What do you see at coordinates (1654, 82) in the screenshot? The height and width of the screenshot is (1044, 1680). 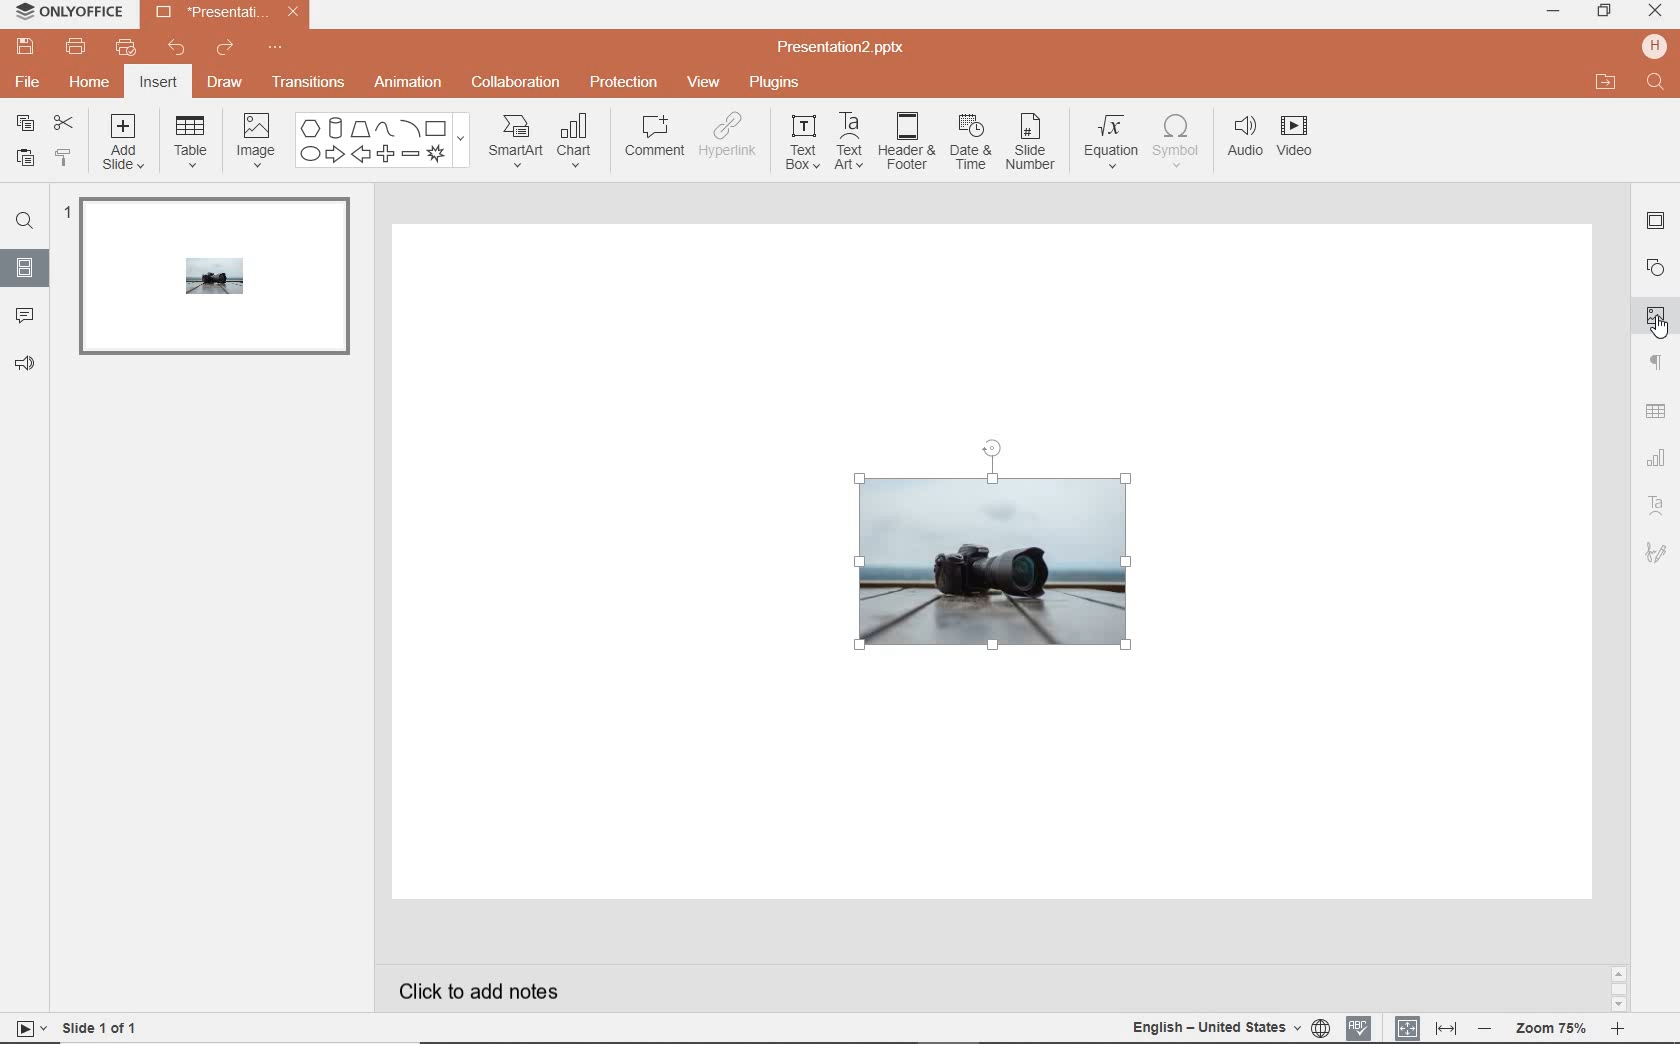 I see `Find` at bounding box center [1654, 82].